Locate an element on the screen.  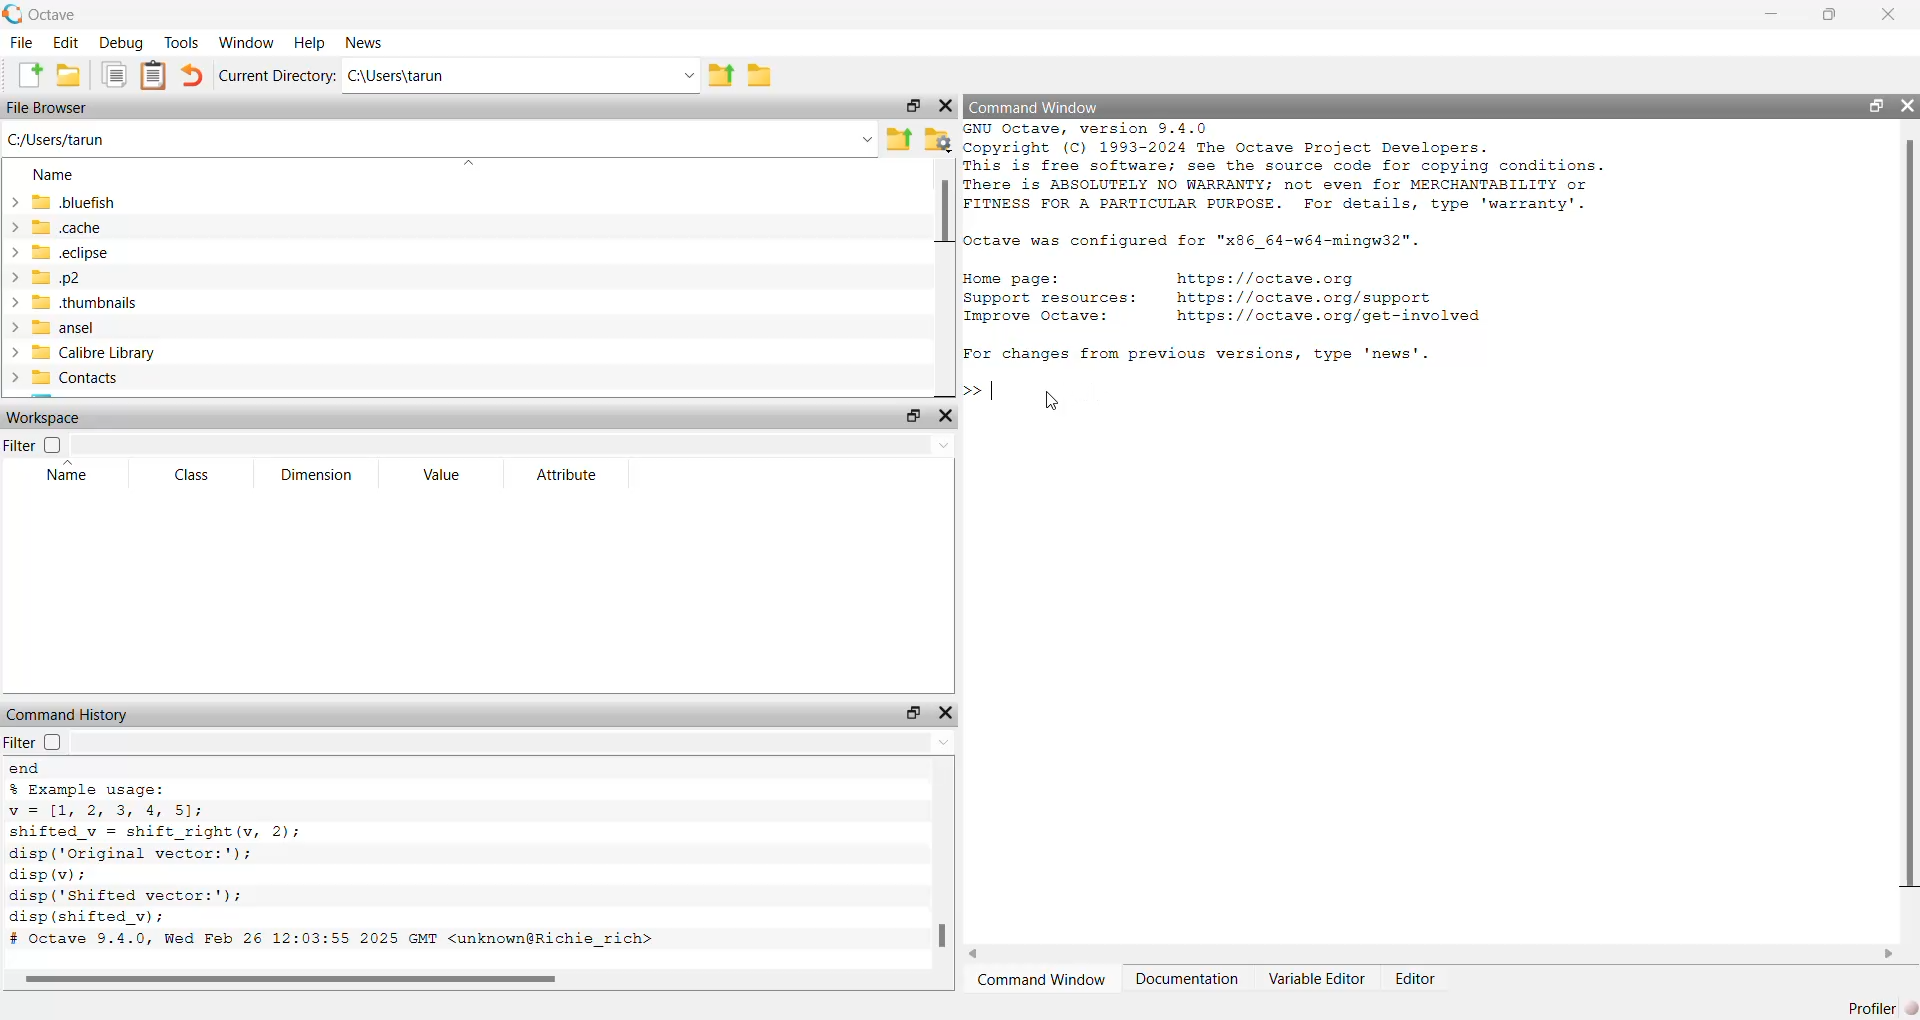
scrollbar is located at coordinates (945, 220).